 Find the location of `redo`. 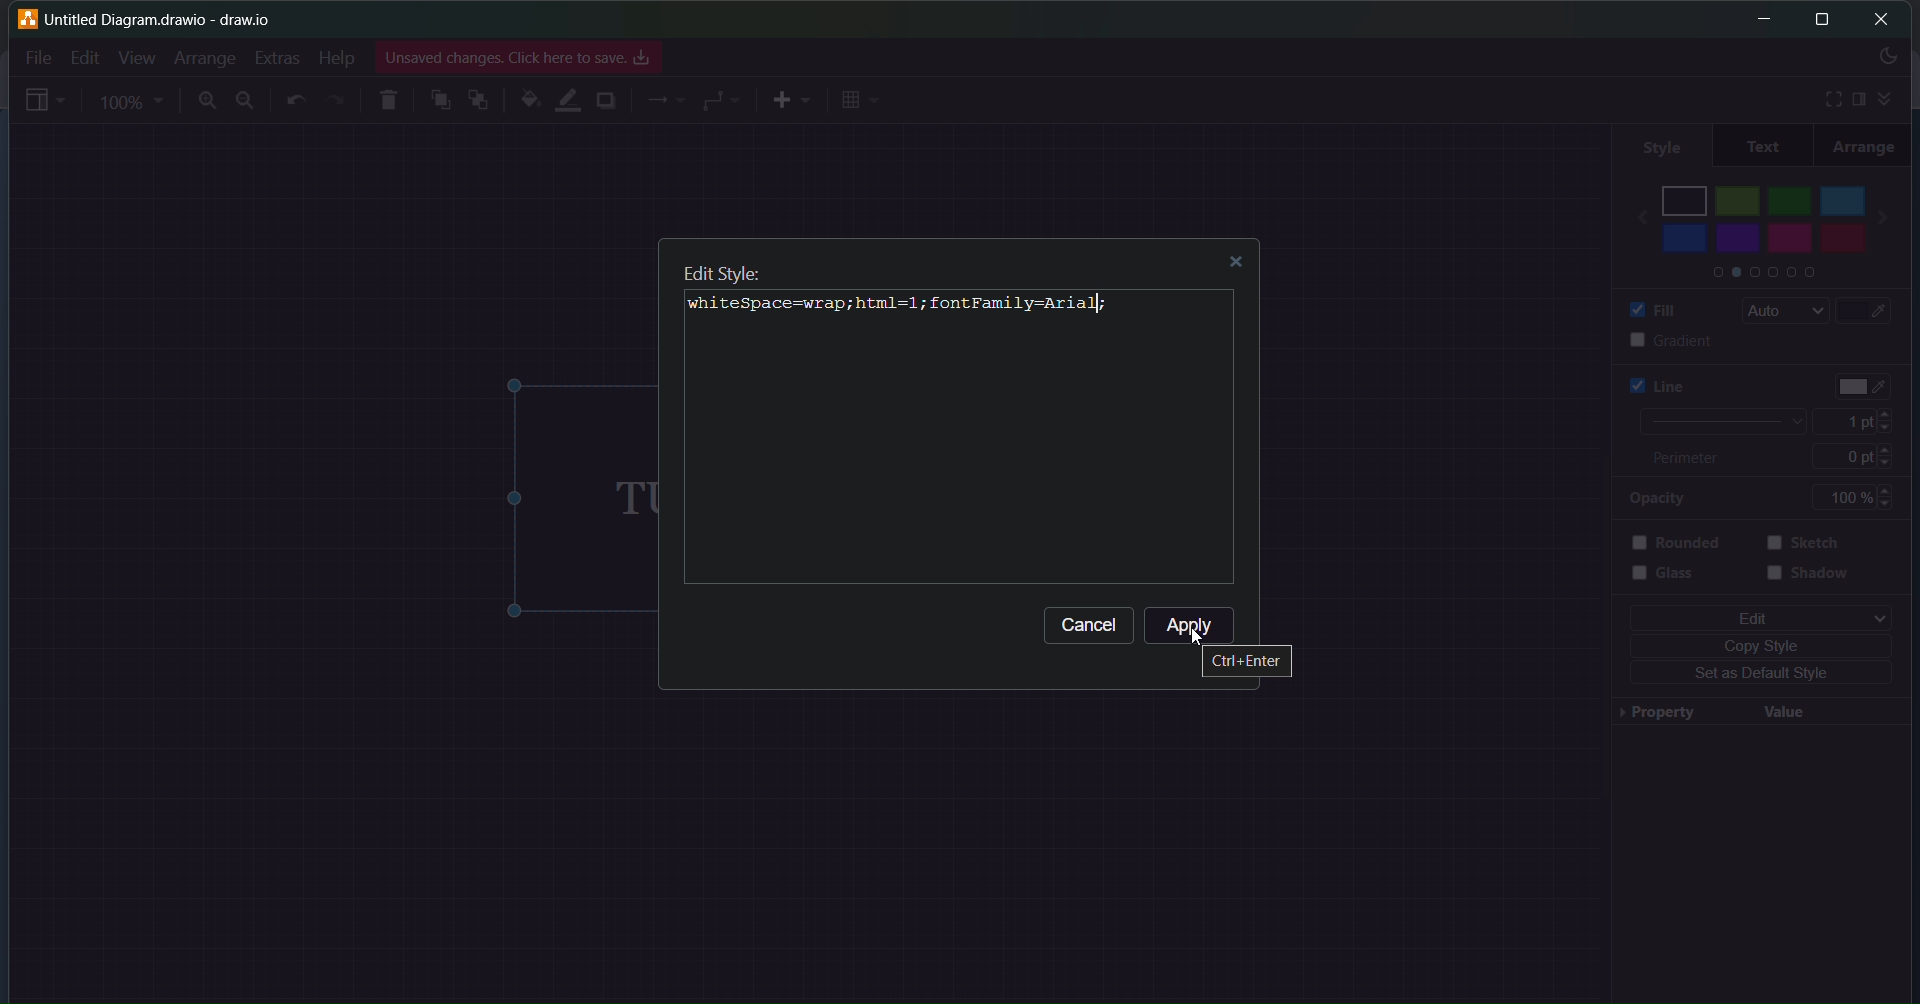

redo is located at coordinates (336, 100).